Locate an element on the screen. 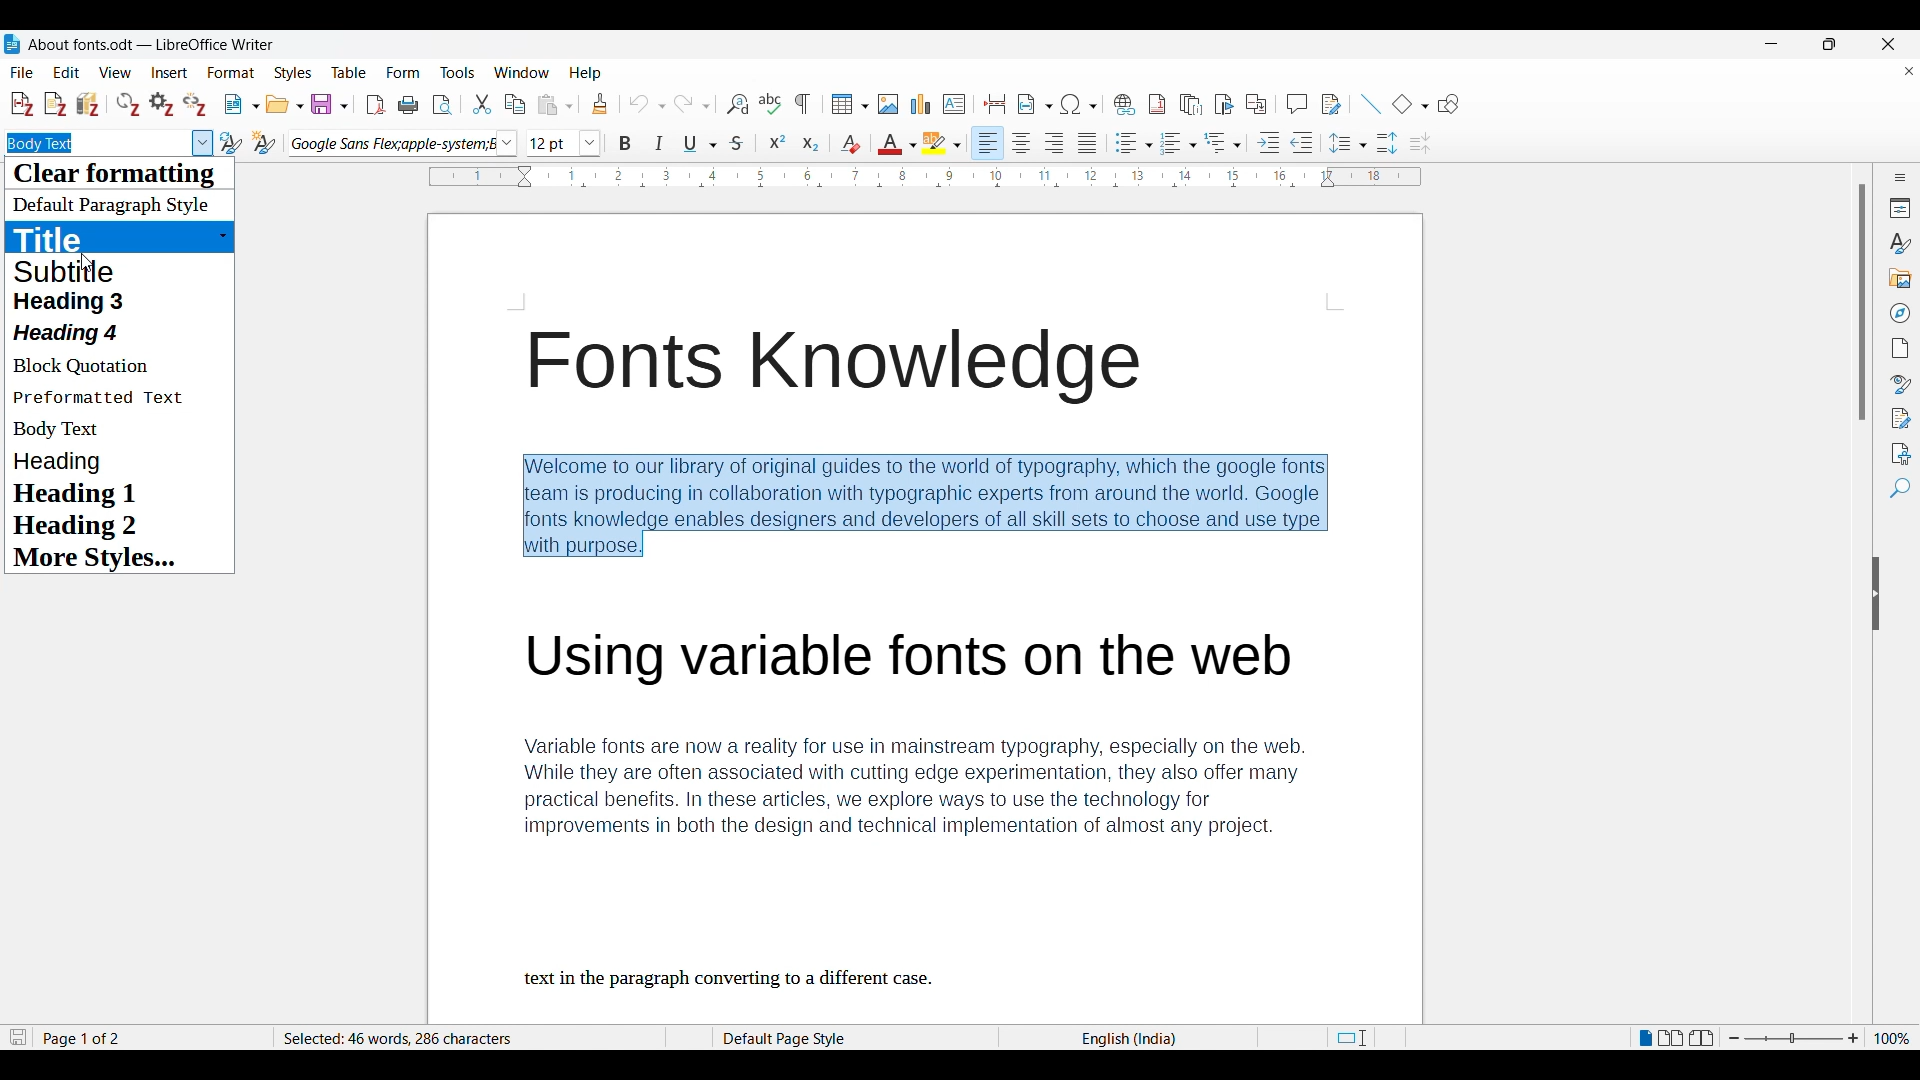  Insert footnote is located at coordinates (1157, 104).